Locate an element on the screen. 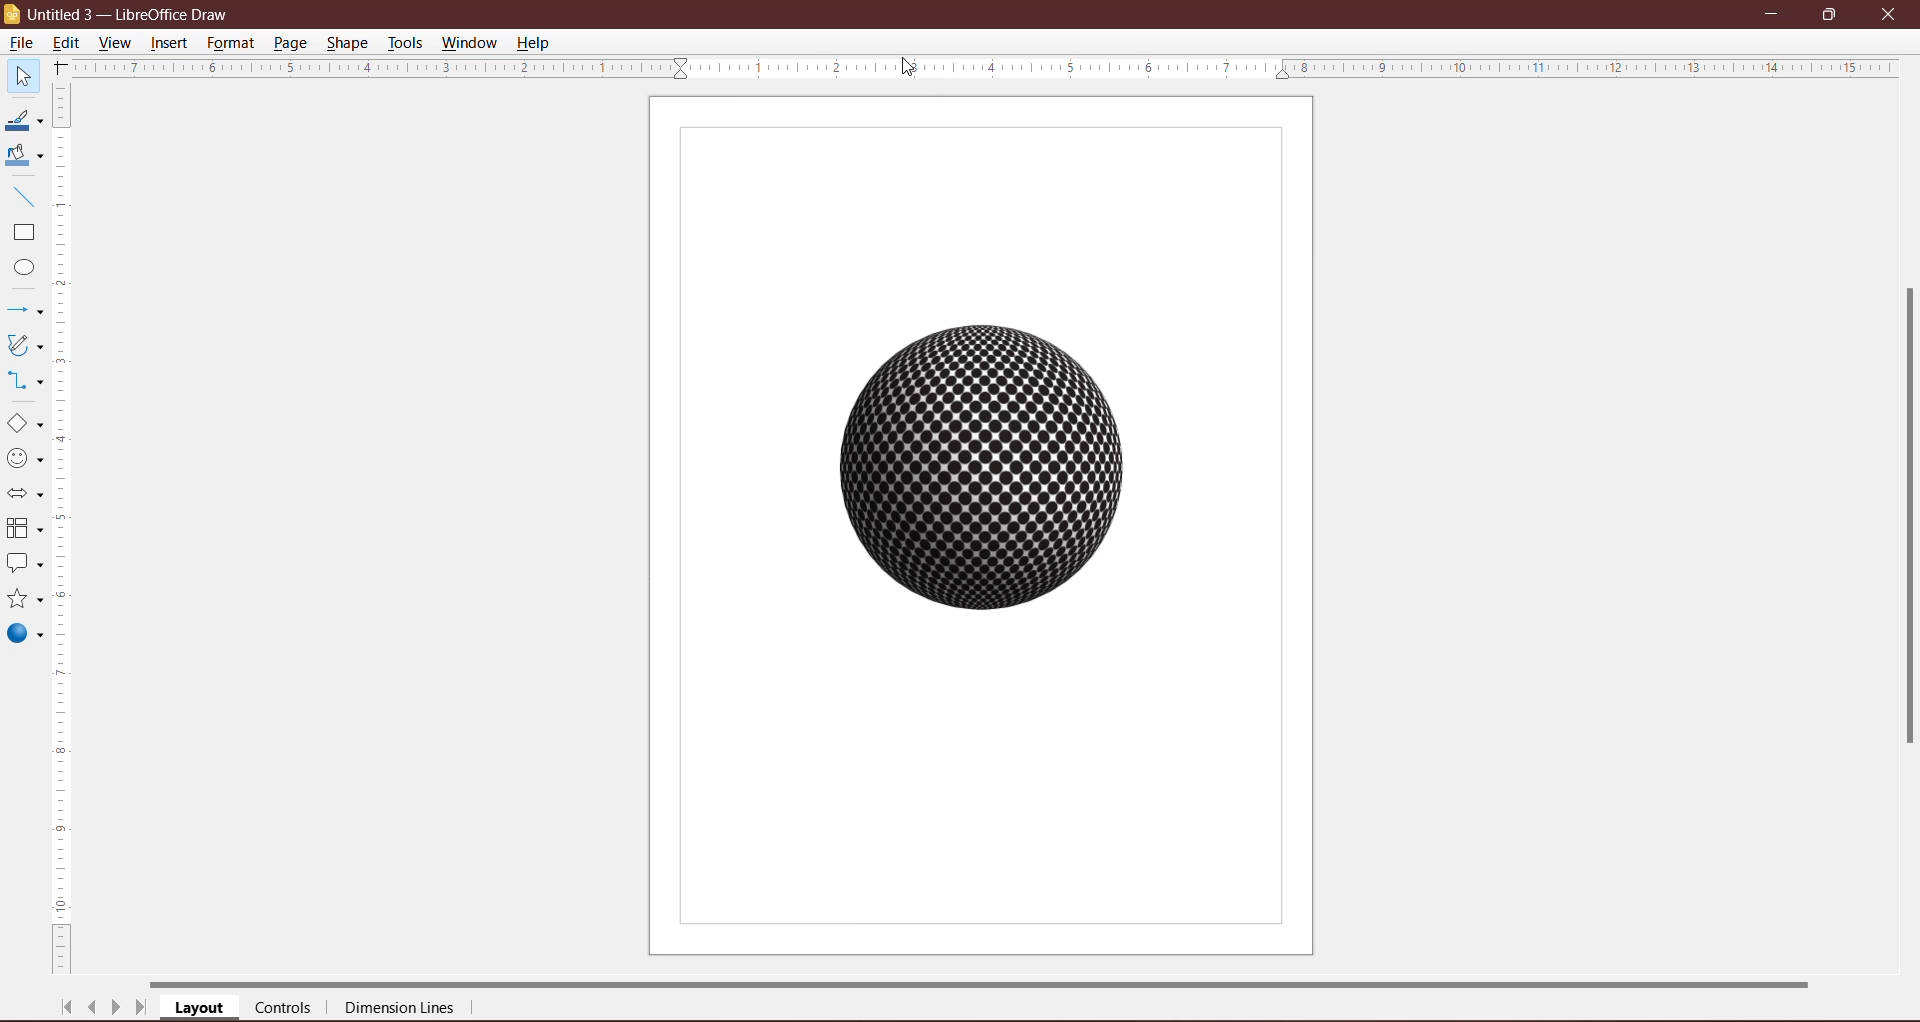 The width and height of the screenshot is (1920, 1022). Tools is located at coordinates (405, 43).